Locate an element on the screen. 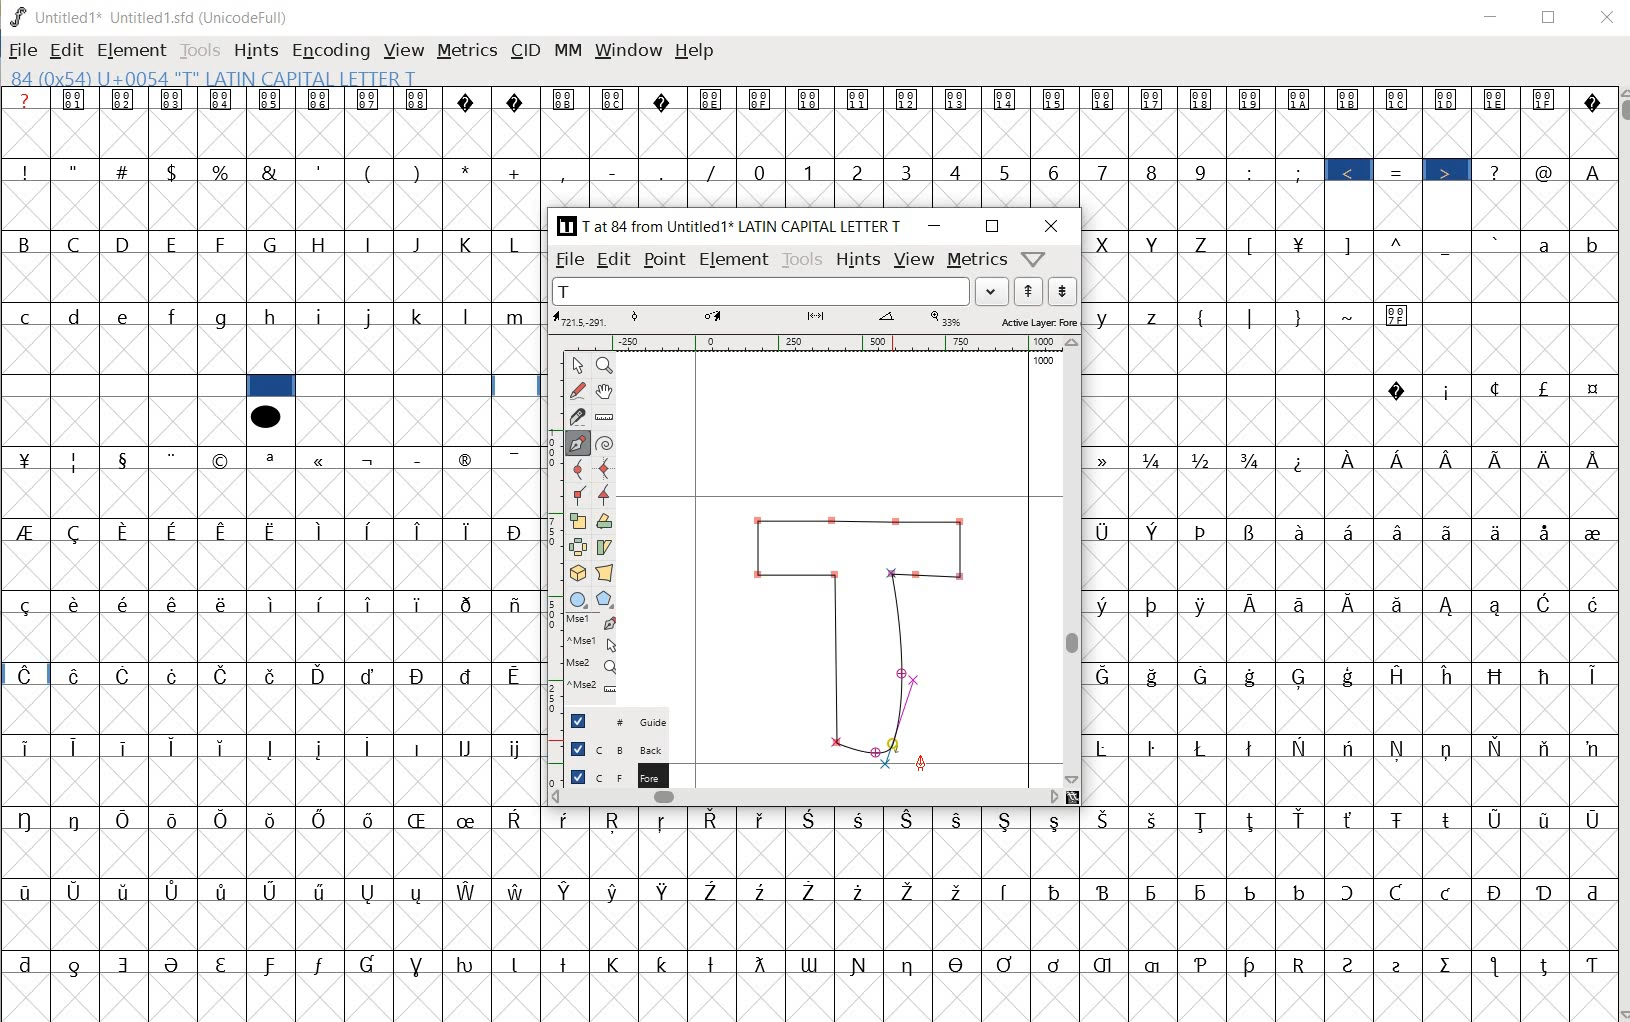  edit is located at coordinates (615, 258).